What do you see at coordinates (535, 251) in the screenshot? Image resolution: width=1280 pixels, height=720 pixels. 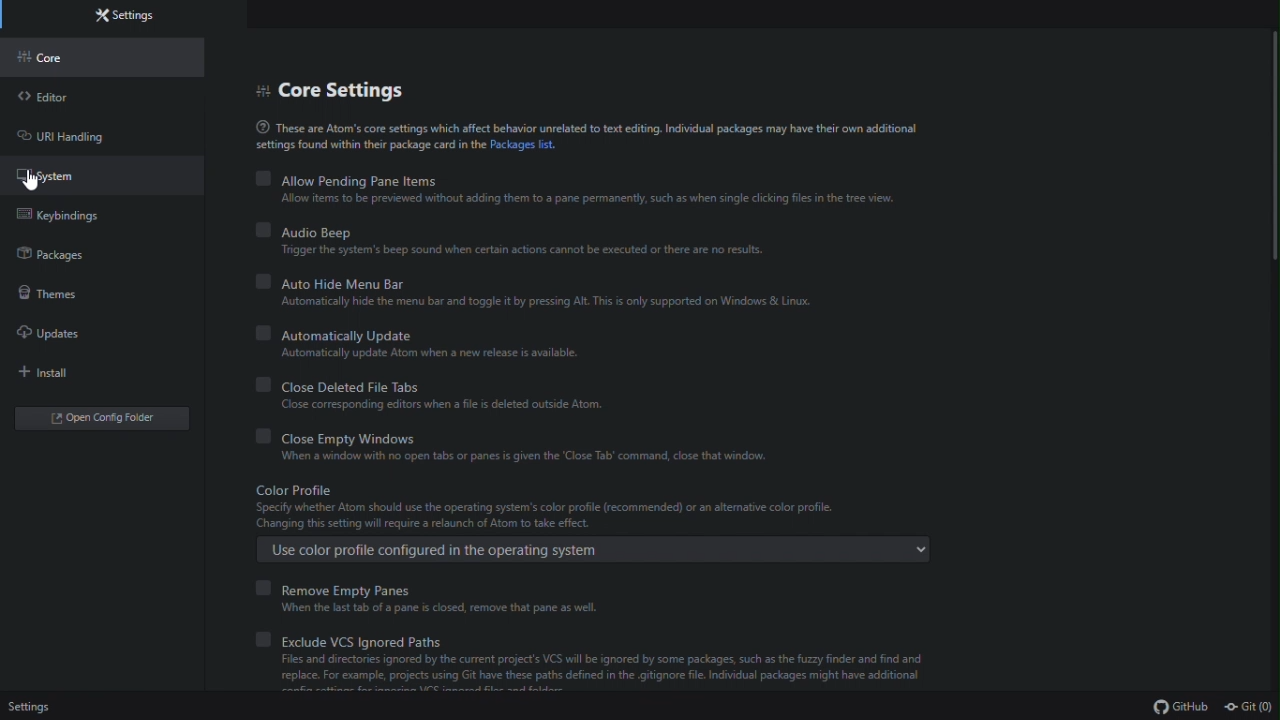 I see `‘Trigger the system's beep sound when certain actions cannot be executed or there are no results.` at bounding box center [535, 251].